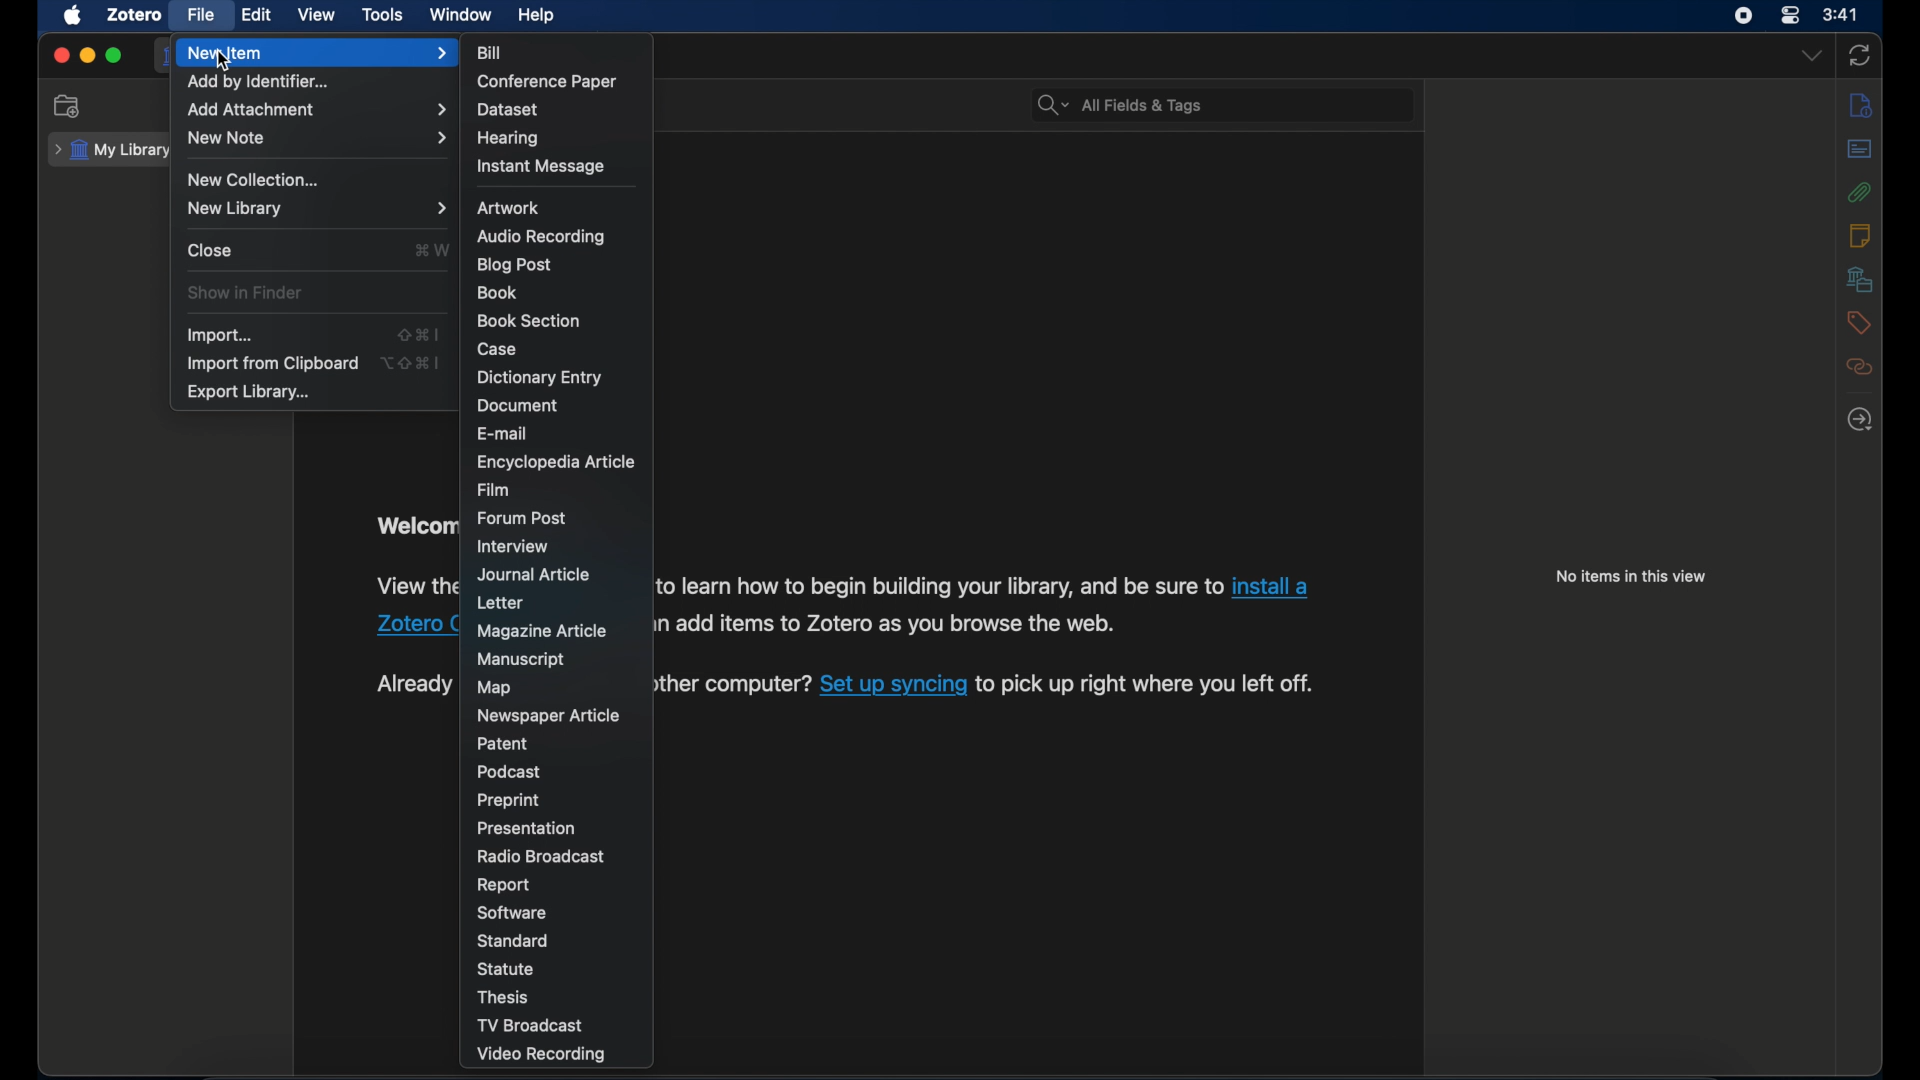 The image size is (1920, 1080). I want to click on podcast, so click(510, 772).